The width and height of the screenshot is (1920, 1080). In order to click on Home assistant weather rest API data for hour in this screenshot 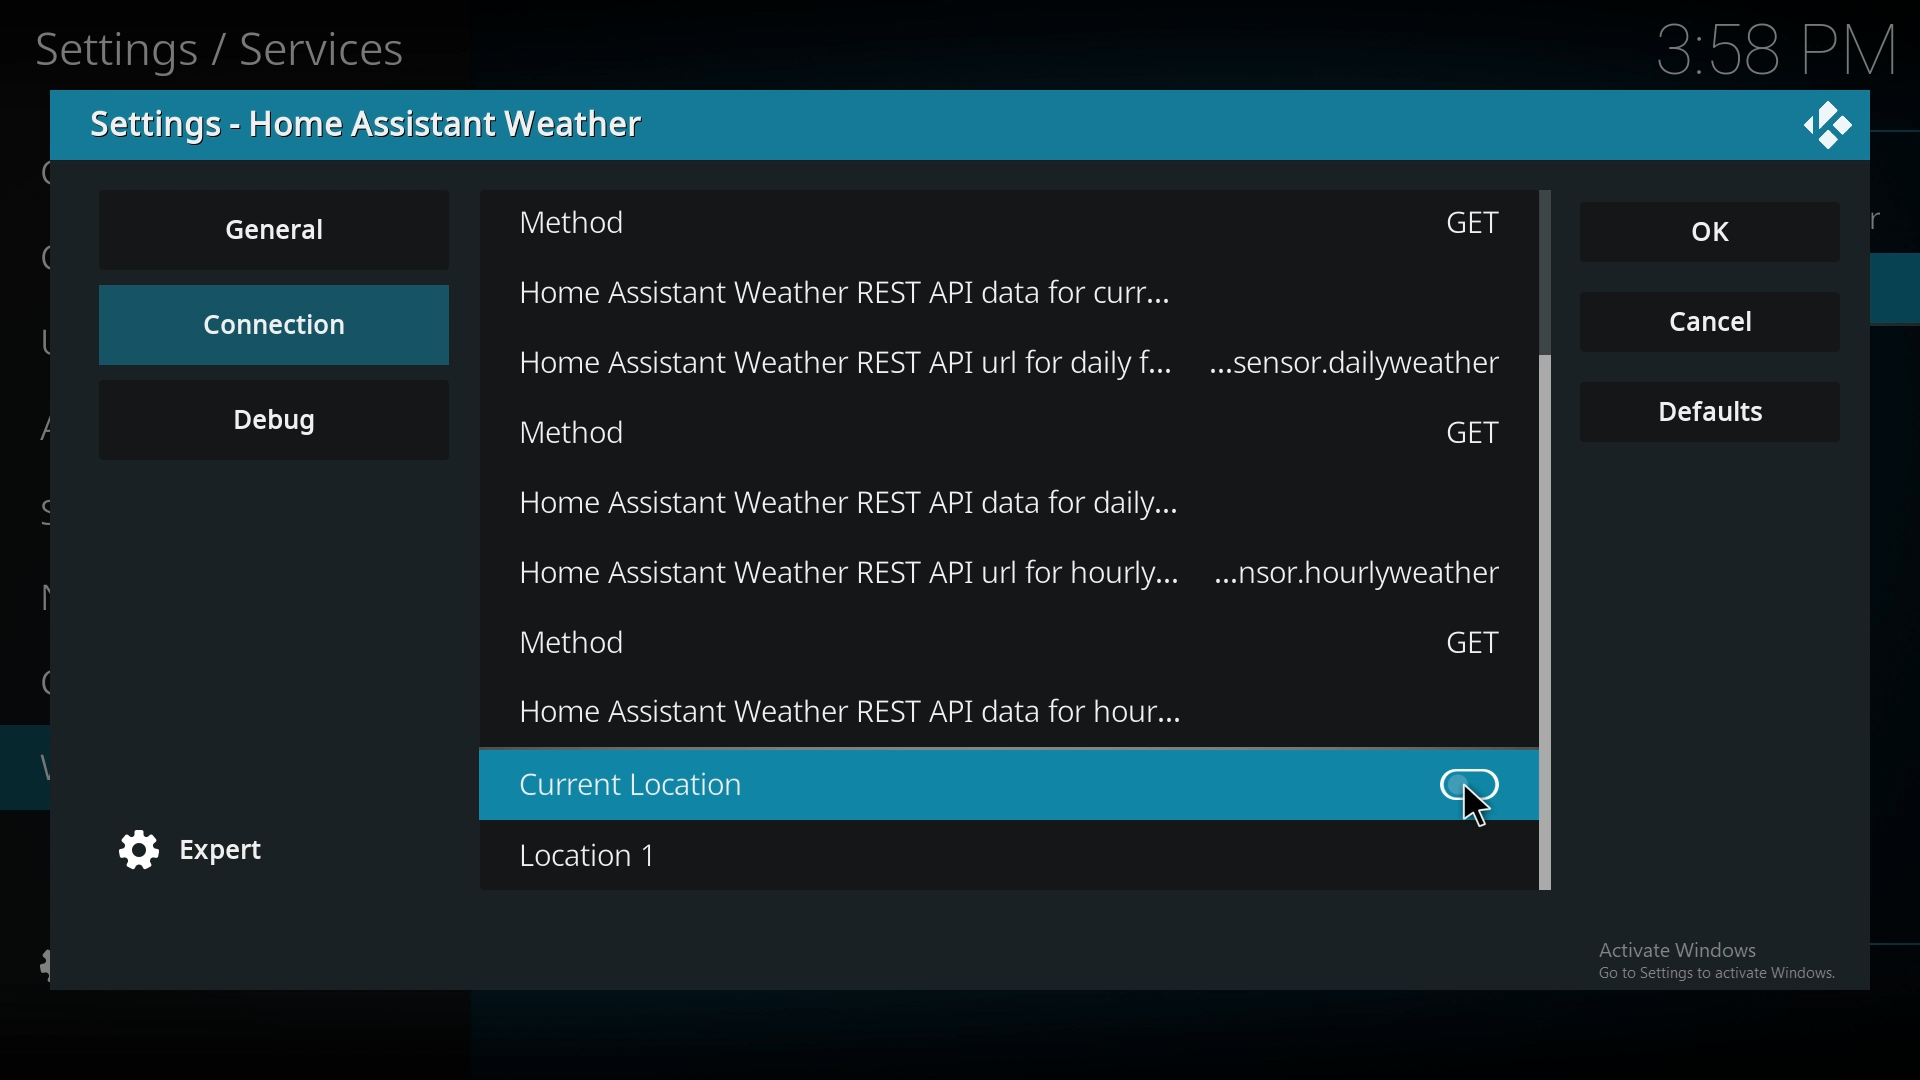, I will do `click(1011, 721)`.